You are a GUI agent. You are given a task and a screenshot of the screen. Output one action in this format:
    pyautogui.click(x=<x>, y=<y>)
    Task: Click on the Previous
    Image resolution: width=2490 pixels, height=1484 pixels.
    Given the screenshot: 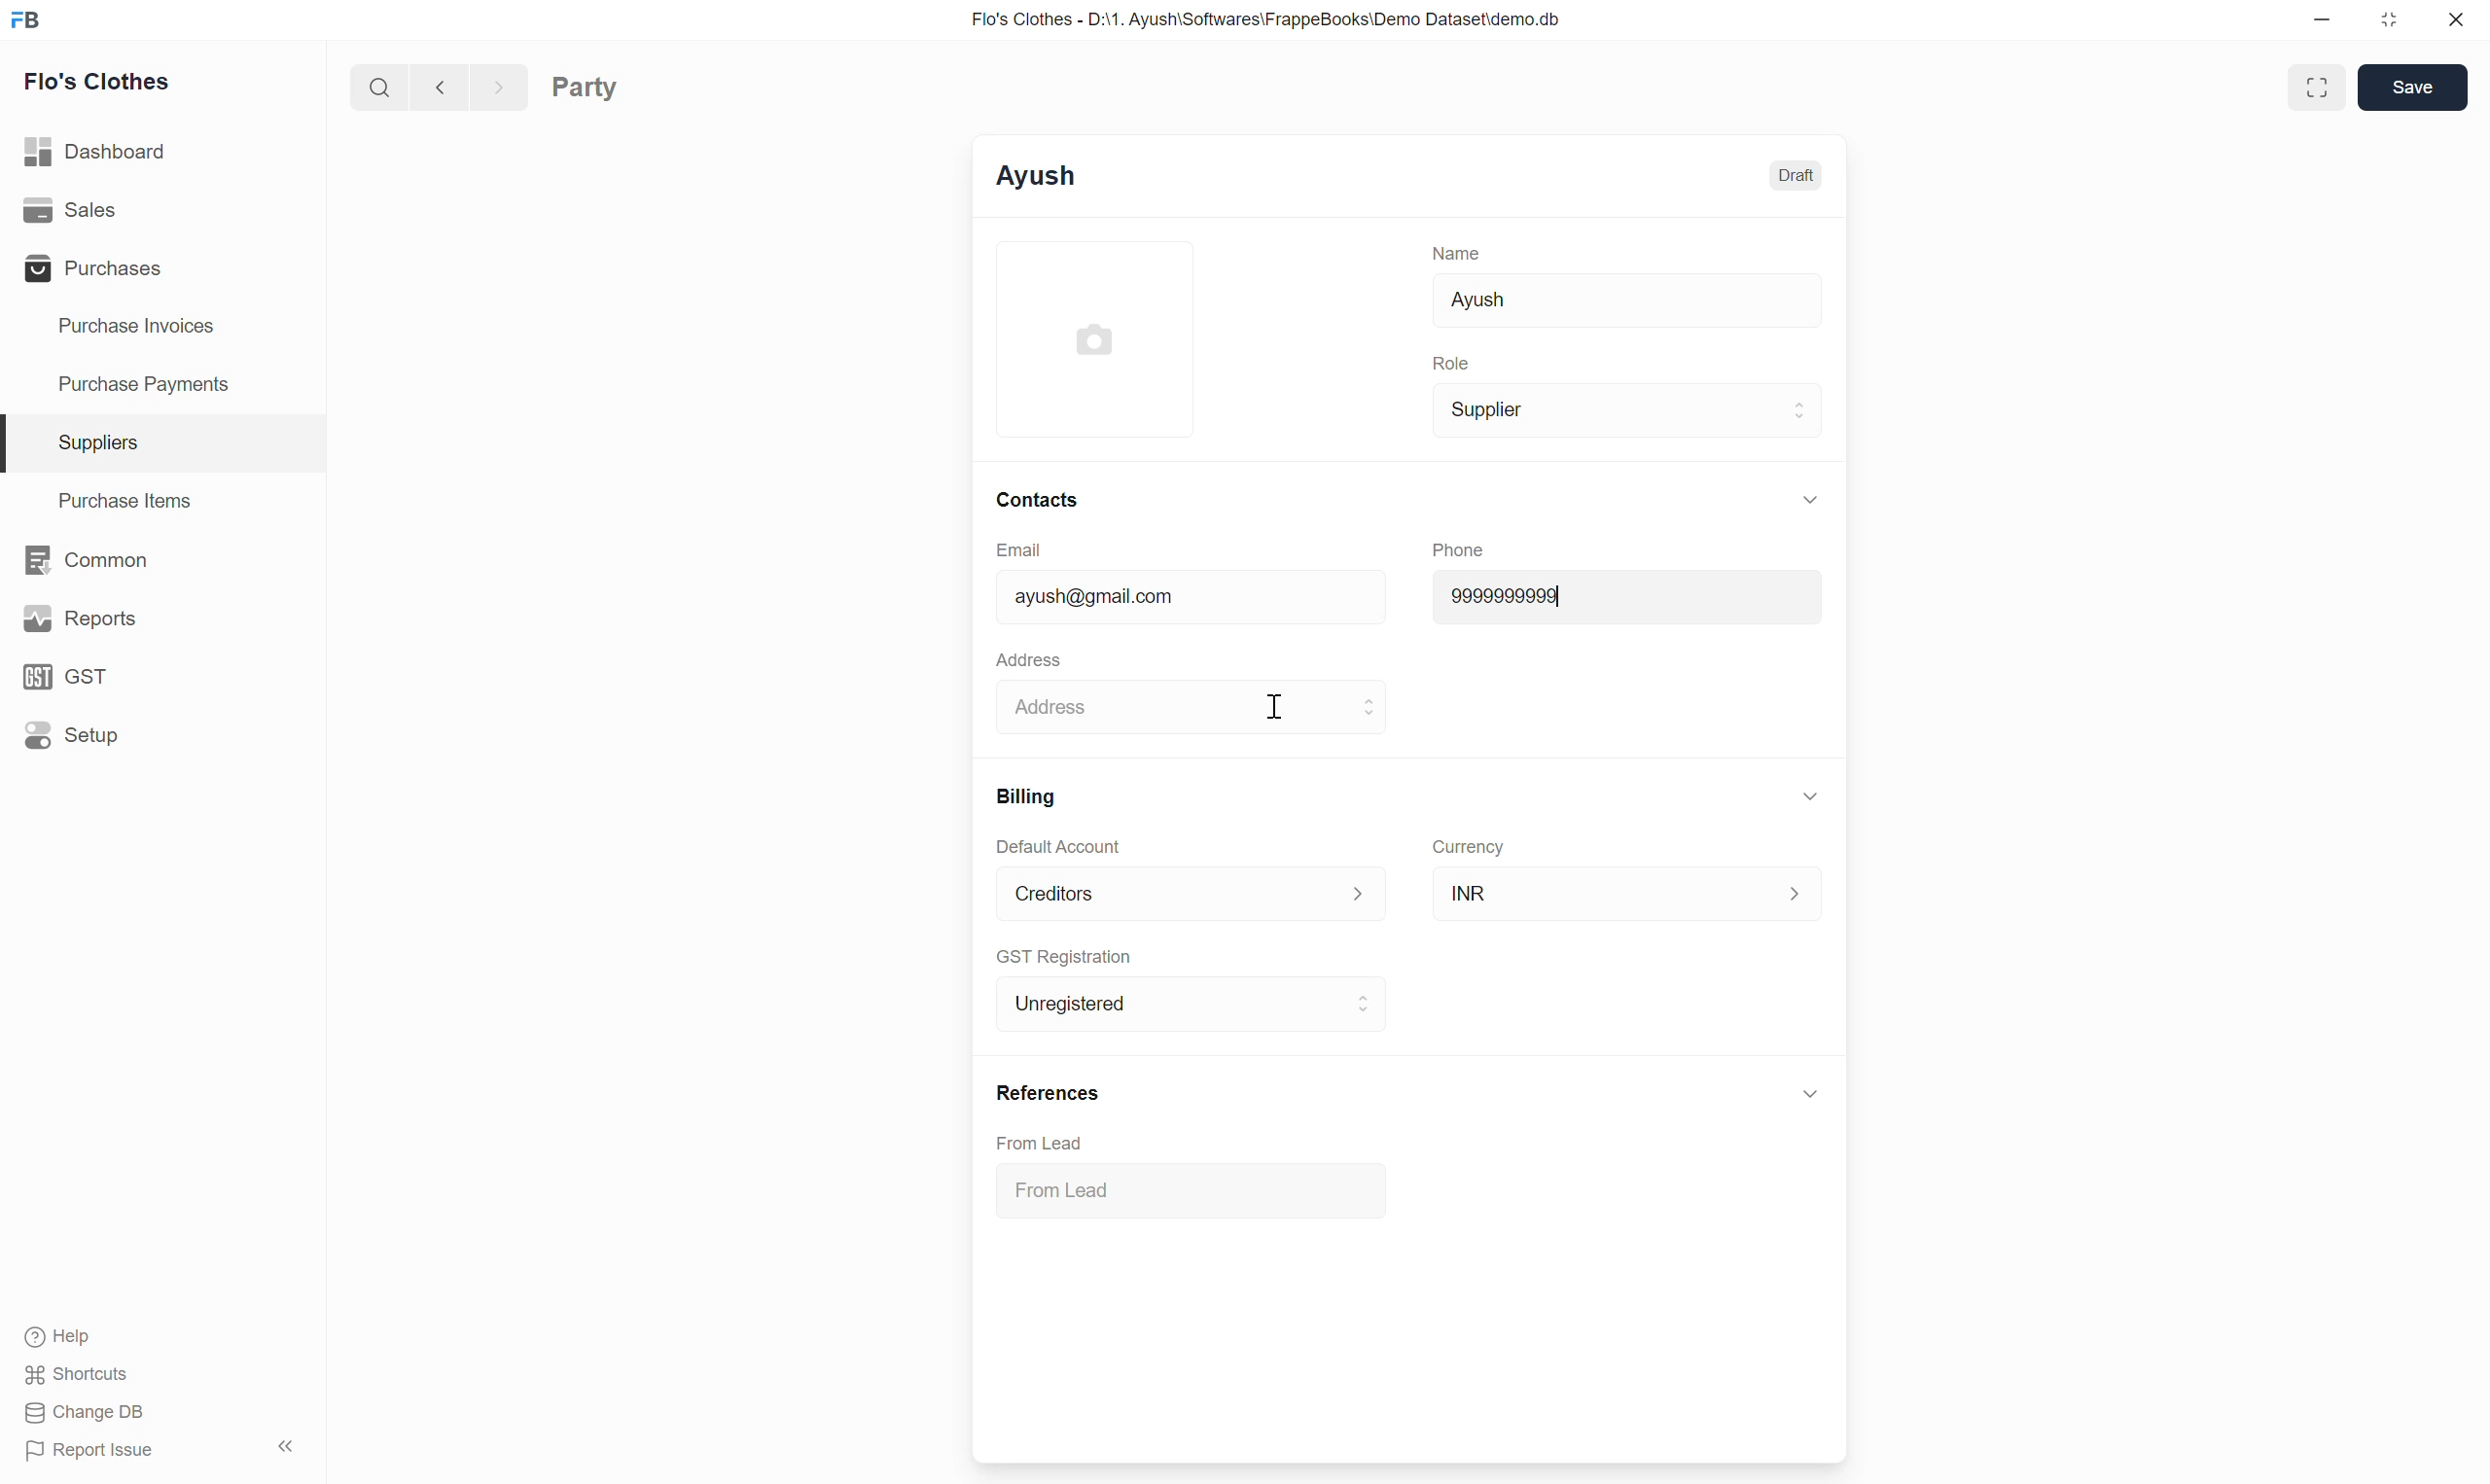 What is the action you would take?
    pyautogui.click(x=440, y=86)
    